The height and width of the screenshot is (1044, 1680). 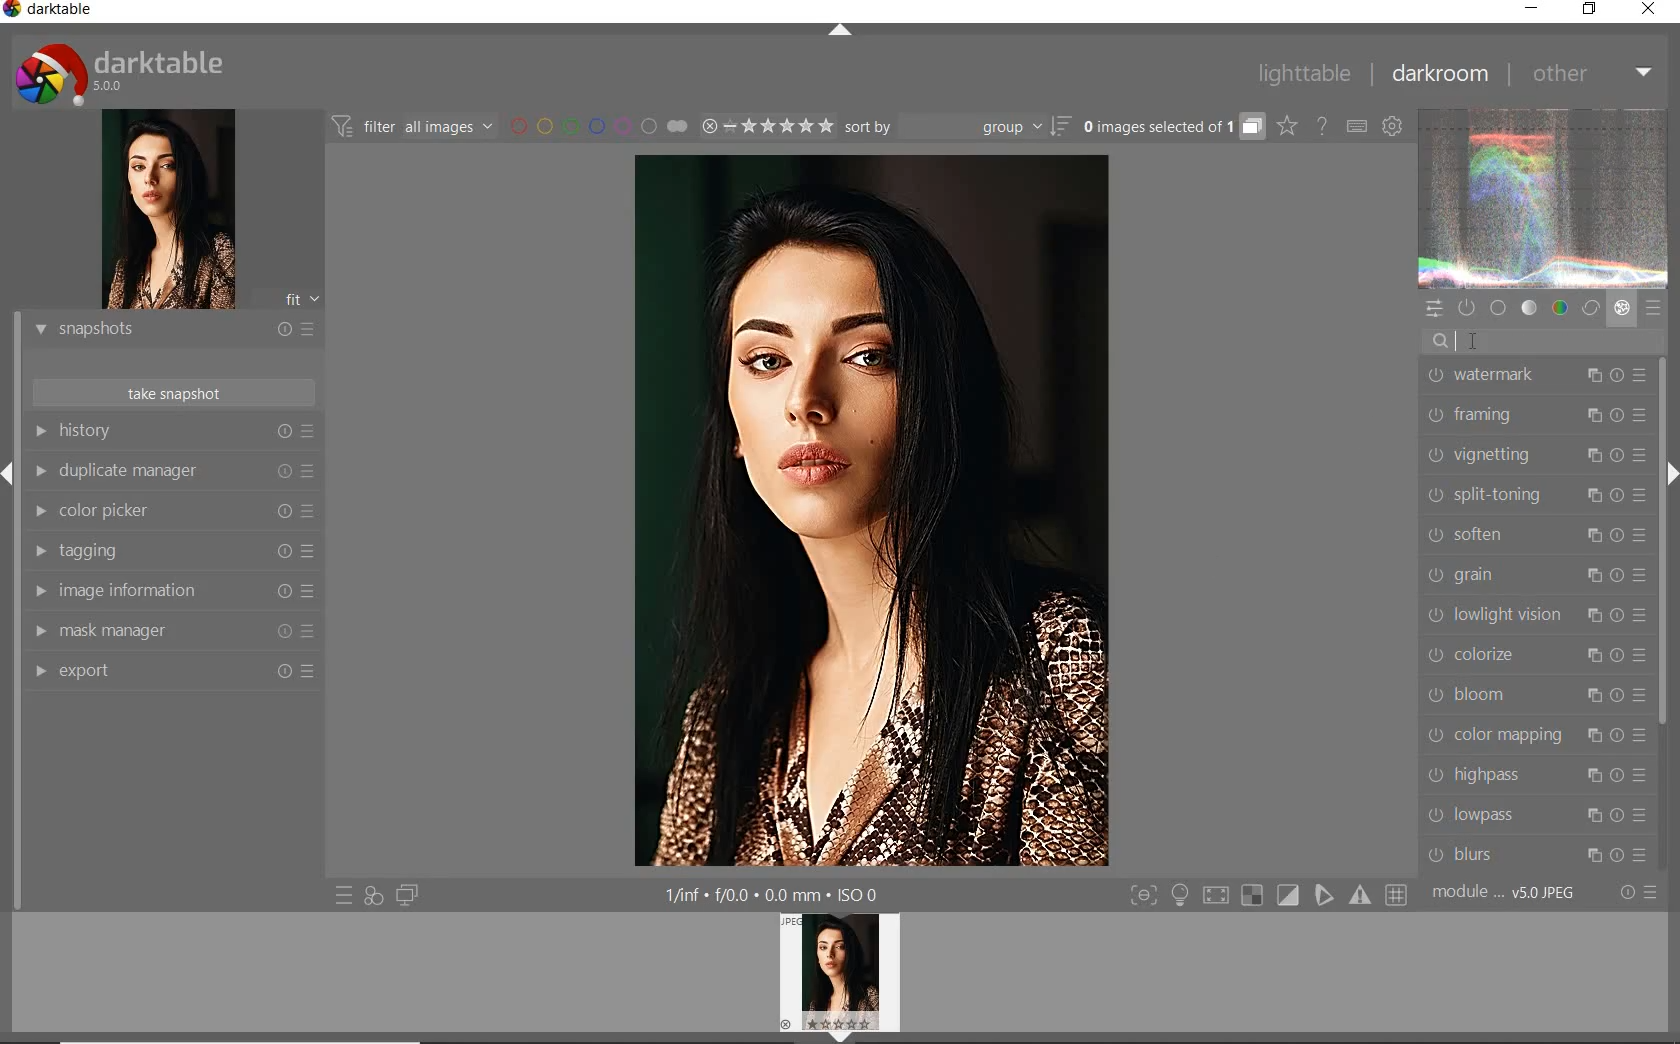 What do you see at coordinates (1321, 125) in the screenshot?
I see `enable online help` at bounding box center [1321, 125].